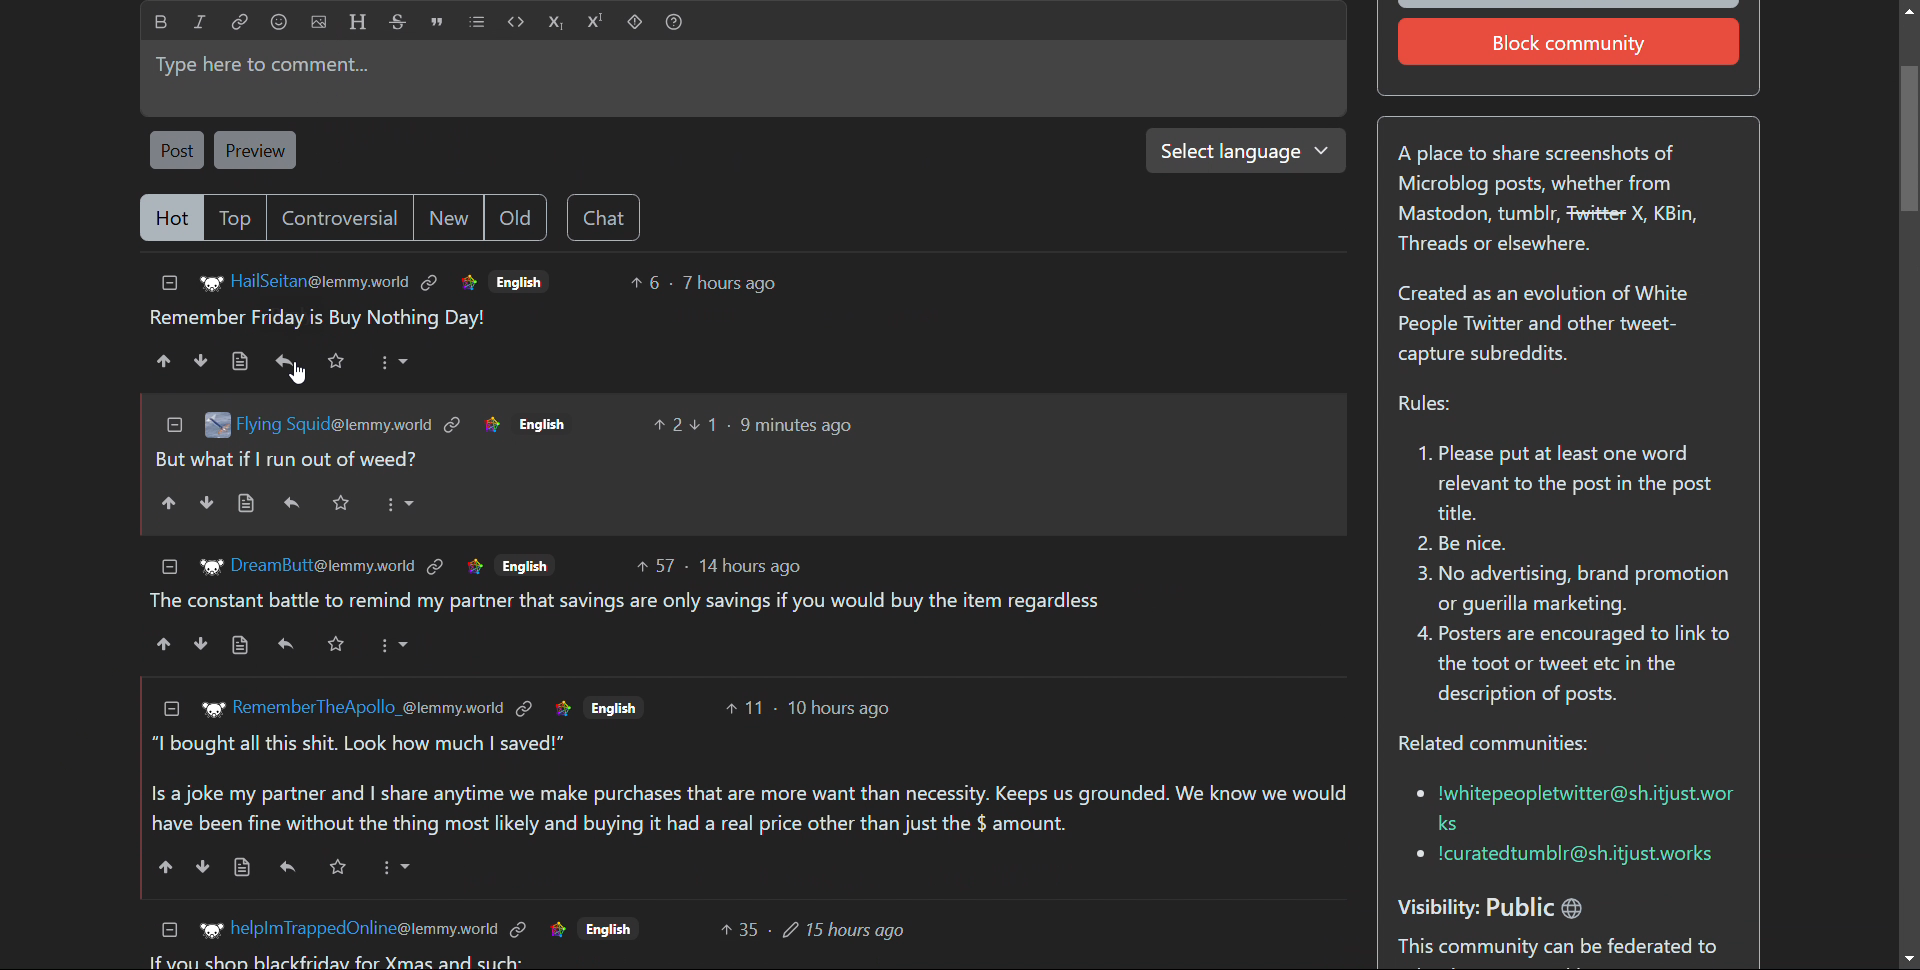 The width and height of the screenshot is (1920, 970). I want to click on collapse, so click(169, 283).